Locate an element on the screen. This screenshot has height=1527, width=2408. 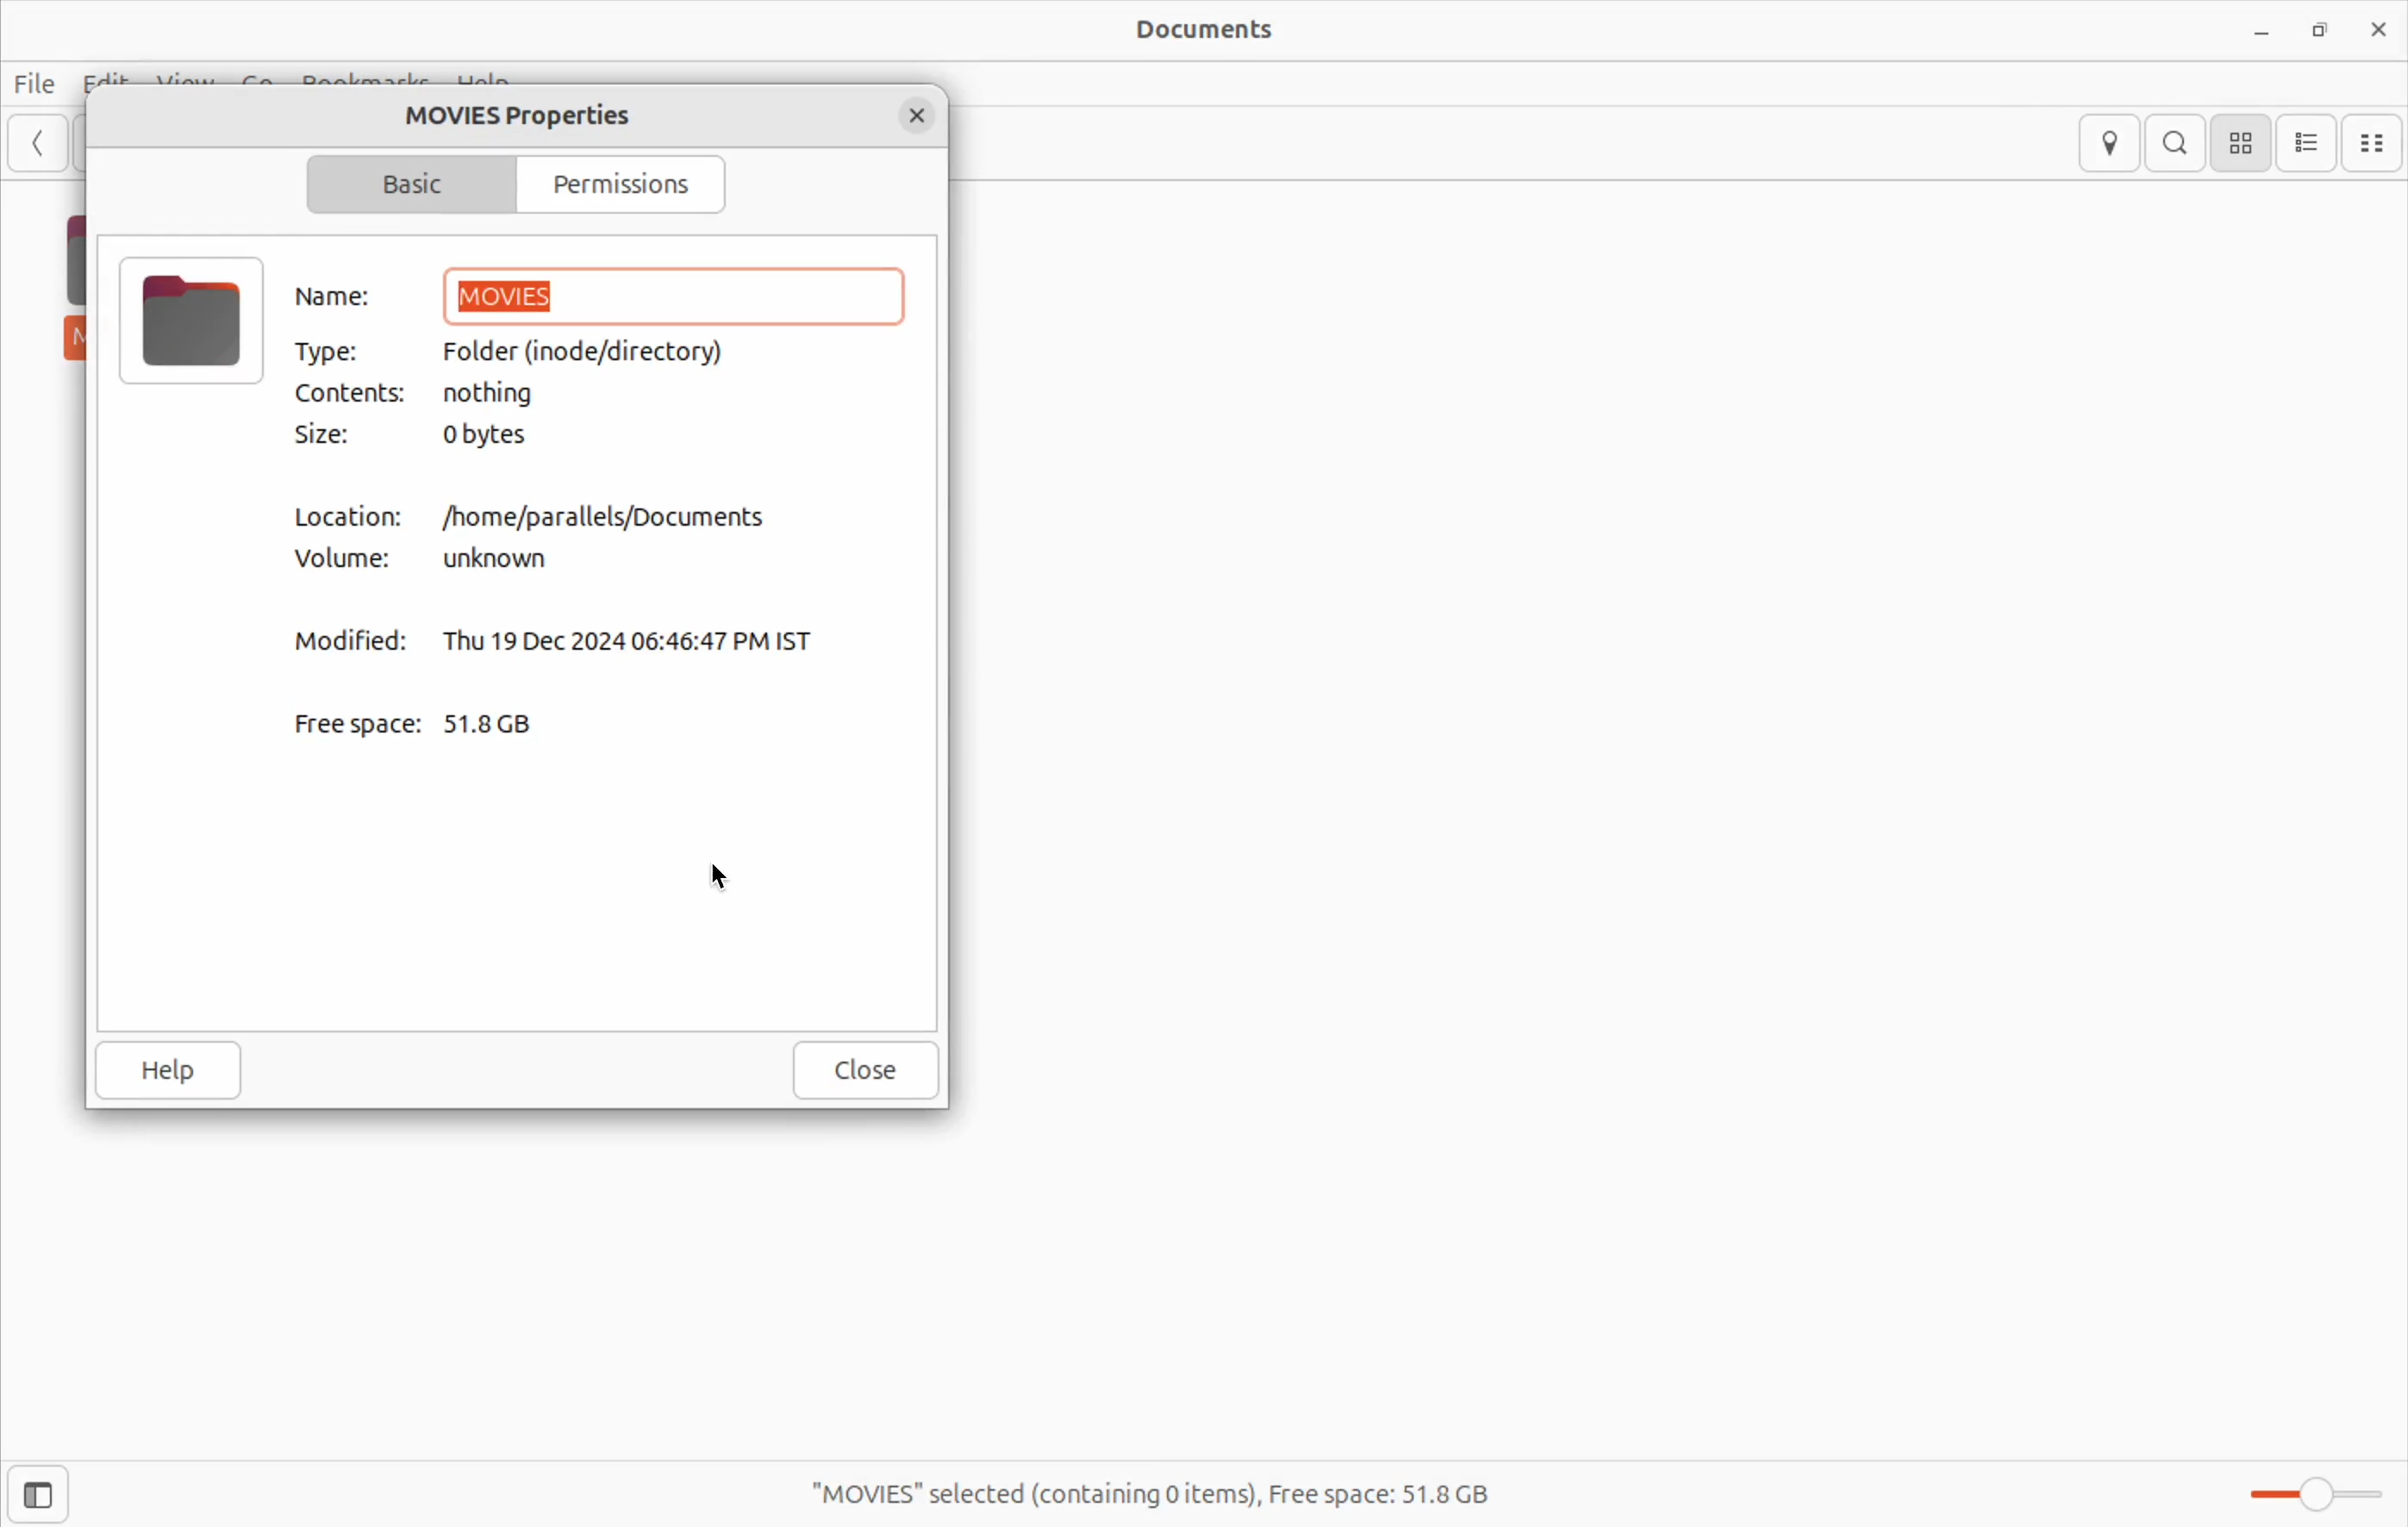
Name: is located at coordinates (344, 297).